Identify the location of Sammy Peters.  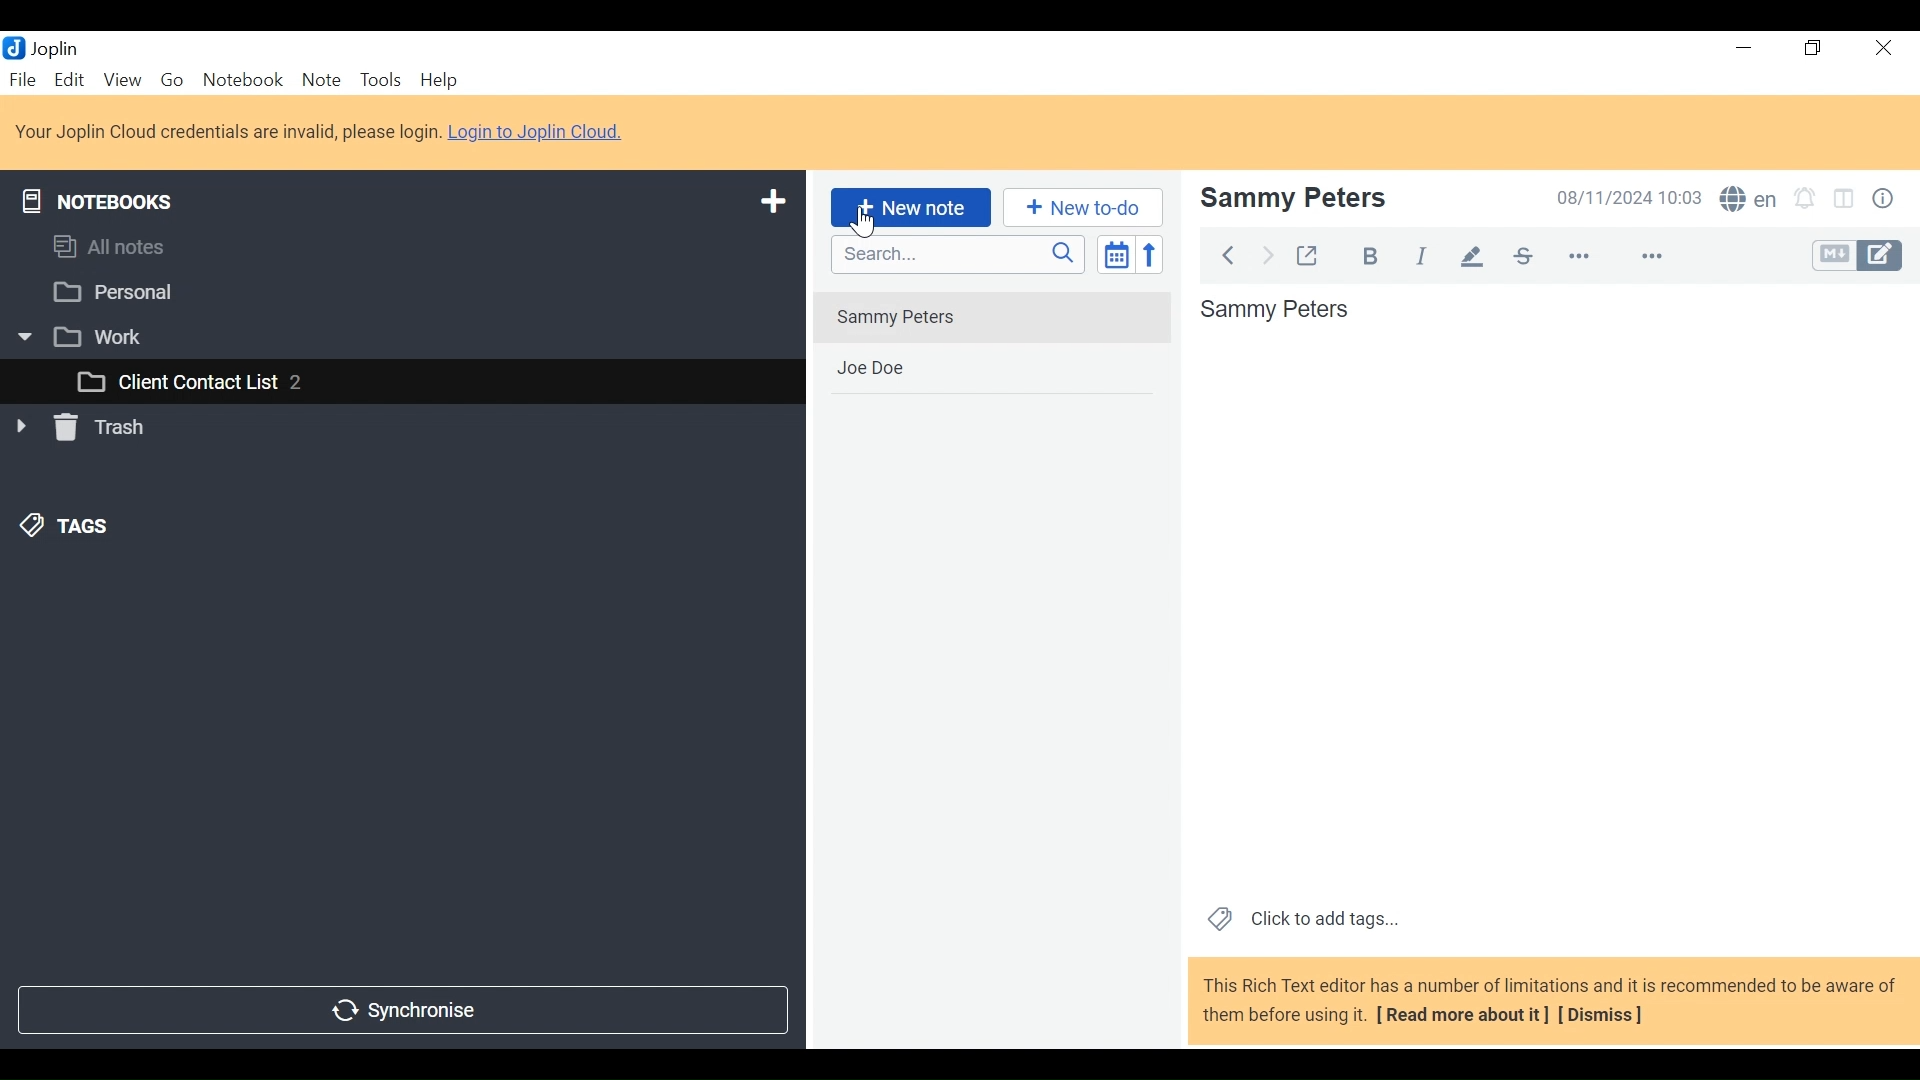
(1550, 591).